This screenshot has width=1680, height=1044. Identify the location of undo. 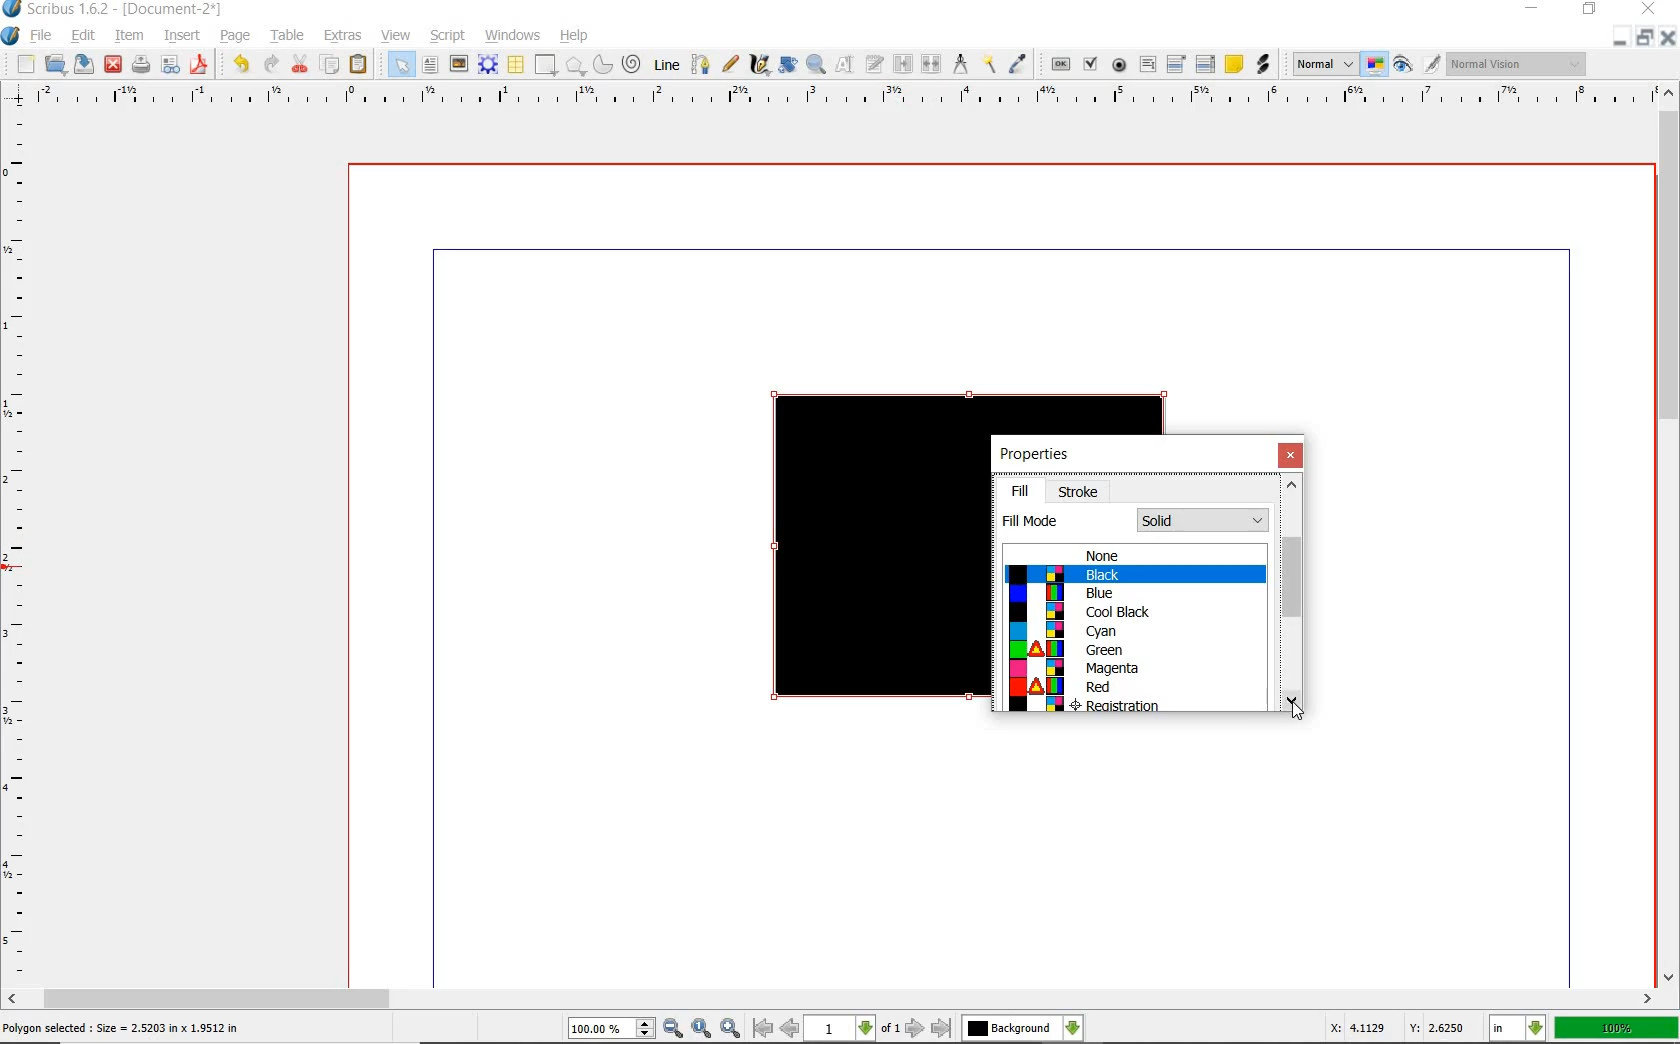
(241, 66).